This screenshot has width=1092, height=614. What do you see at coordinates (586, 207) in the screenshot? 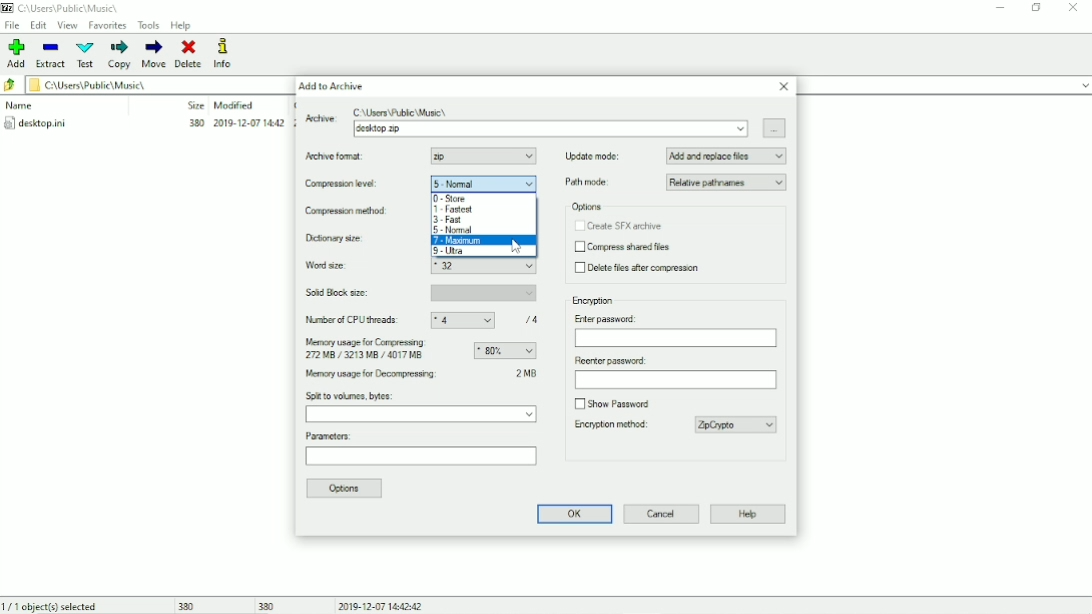
I see `Options` at bounding box center [586, 207].